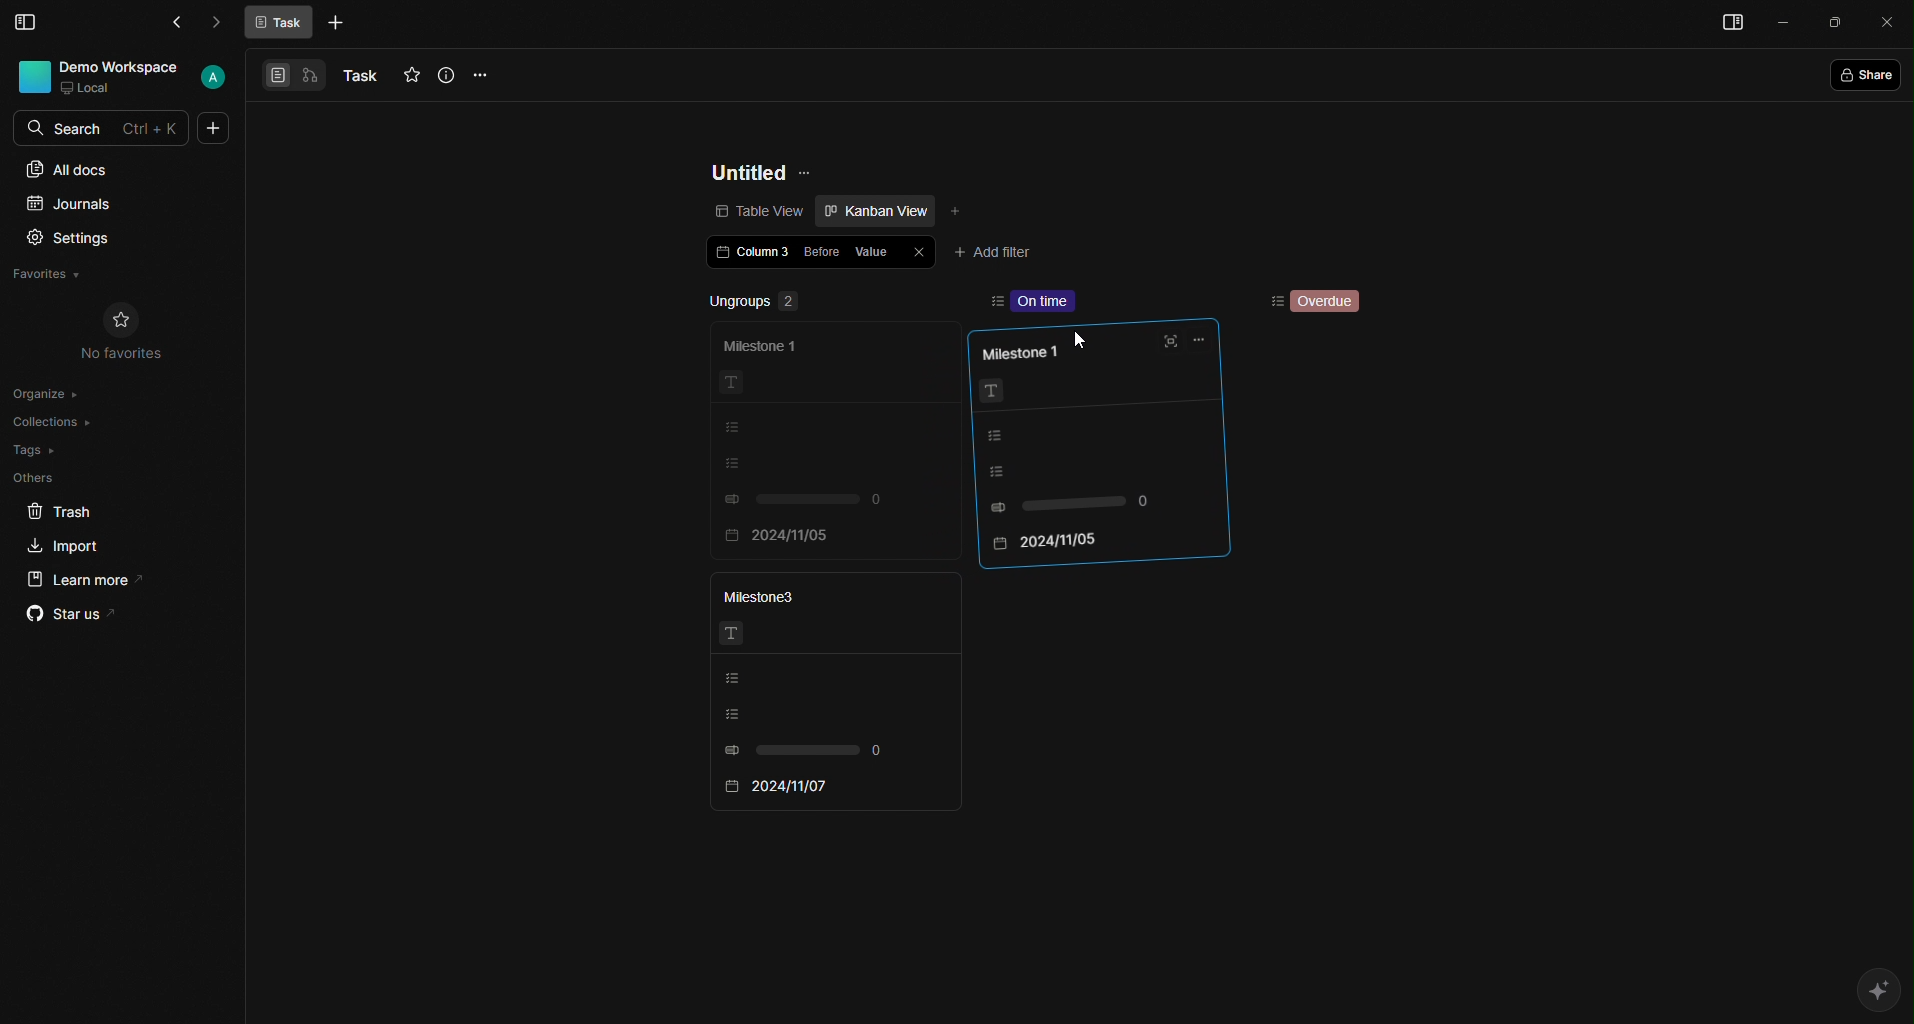 This screenshot has width=1914, height=1024. I want to click on remove, so click(947, 300).